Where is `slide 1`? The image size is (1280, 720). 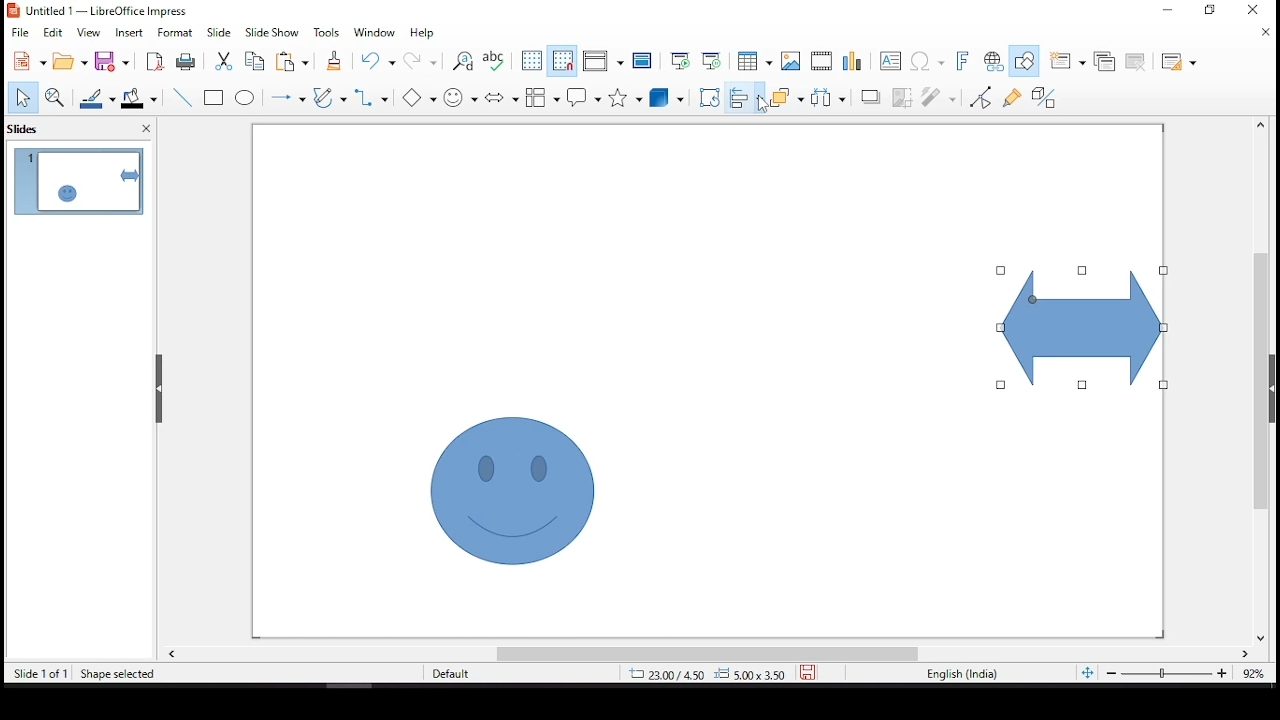
slide 1 is located at coordinates (78, 181).